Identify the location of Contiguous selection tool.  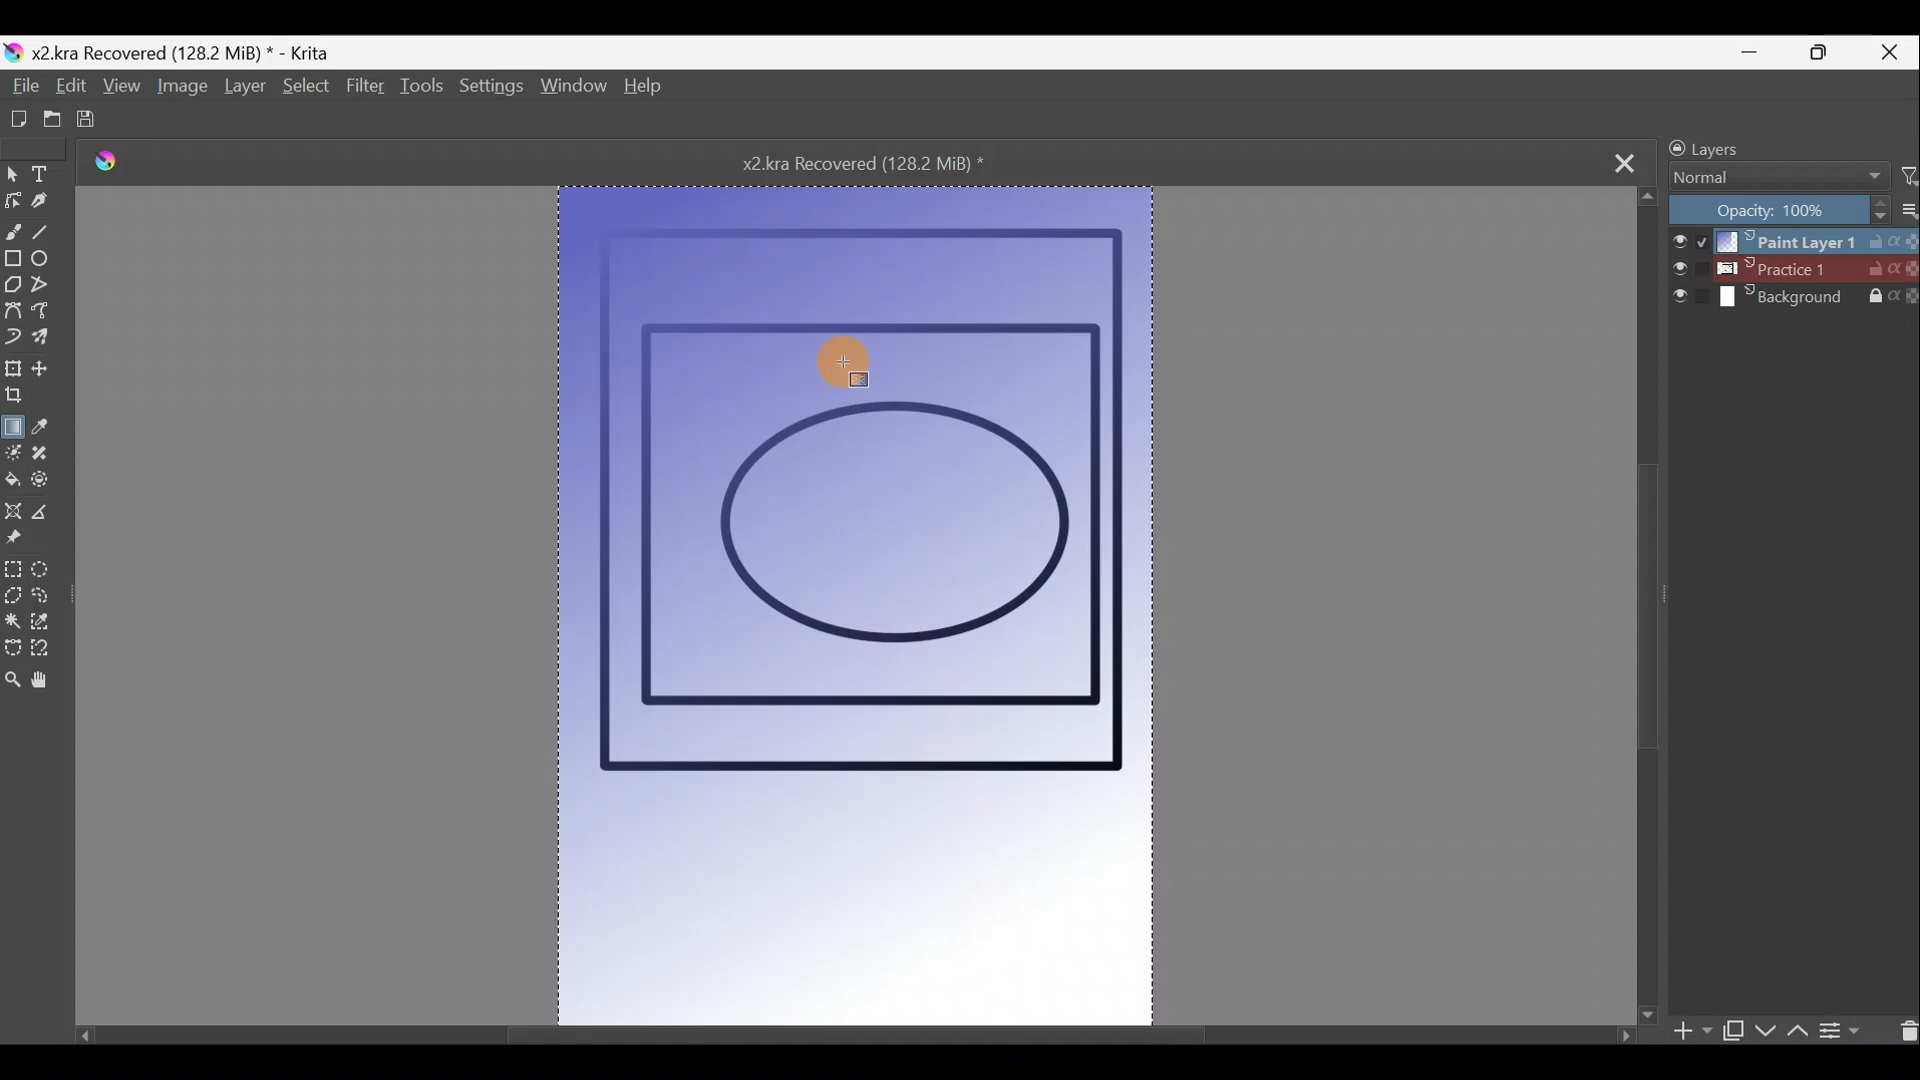
(13, 623).